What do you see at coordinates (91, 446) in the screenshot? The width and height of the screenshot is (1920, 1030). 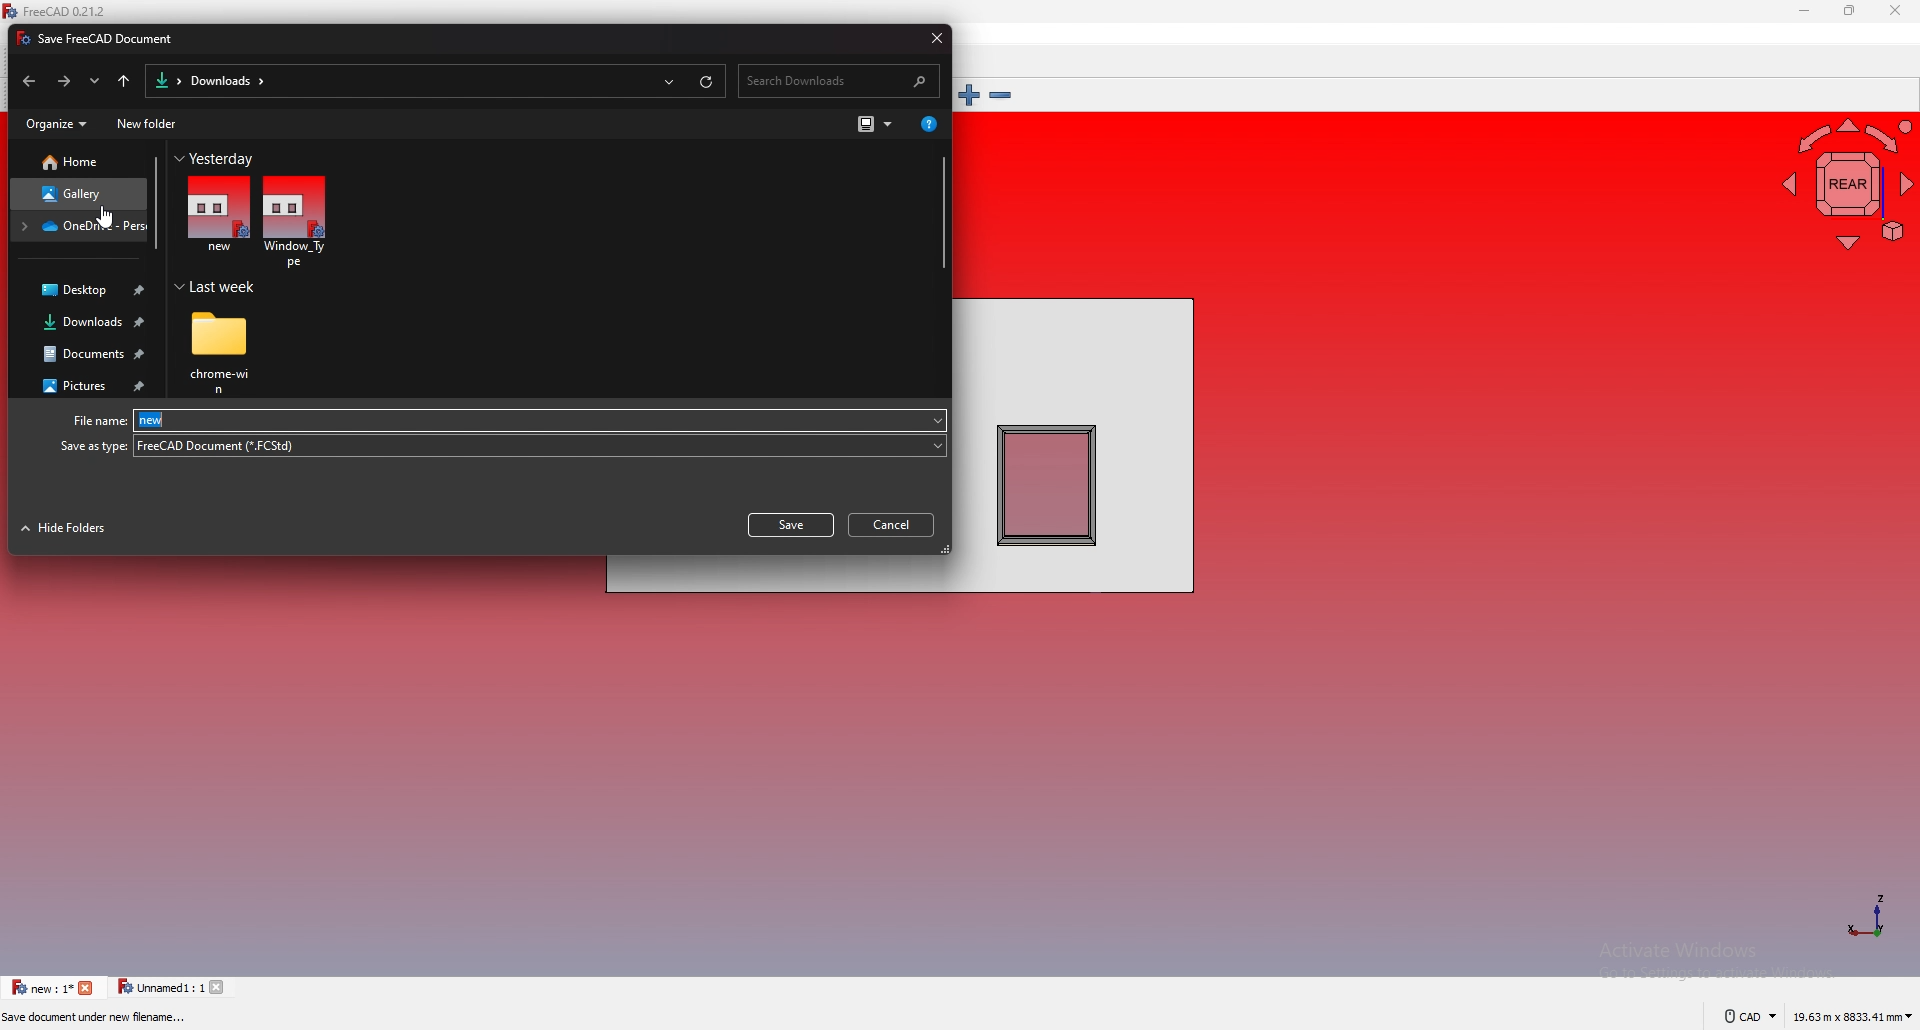 I see `Save as type` at bounding box center [91, 446].